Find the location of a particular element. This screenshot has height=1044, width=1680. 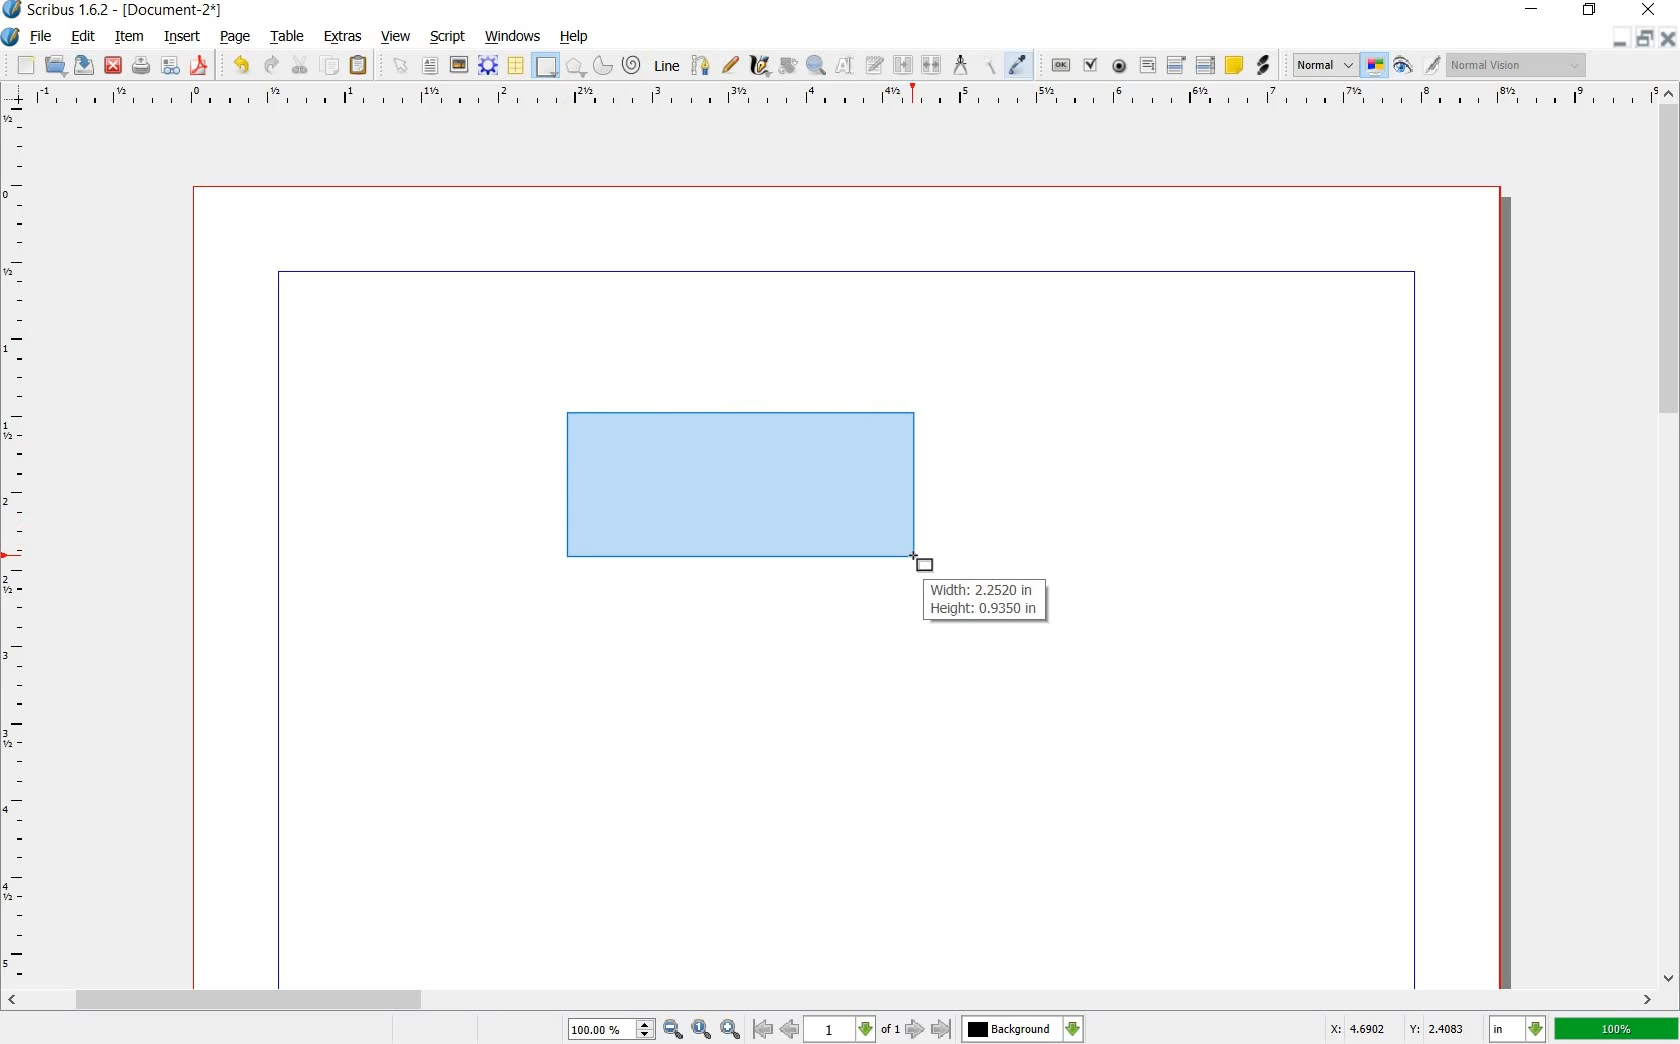

WINDOWS is located at coordinates (514, 37).